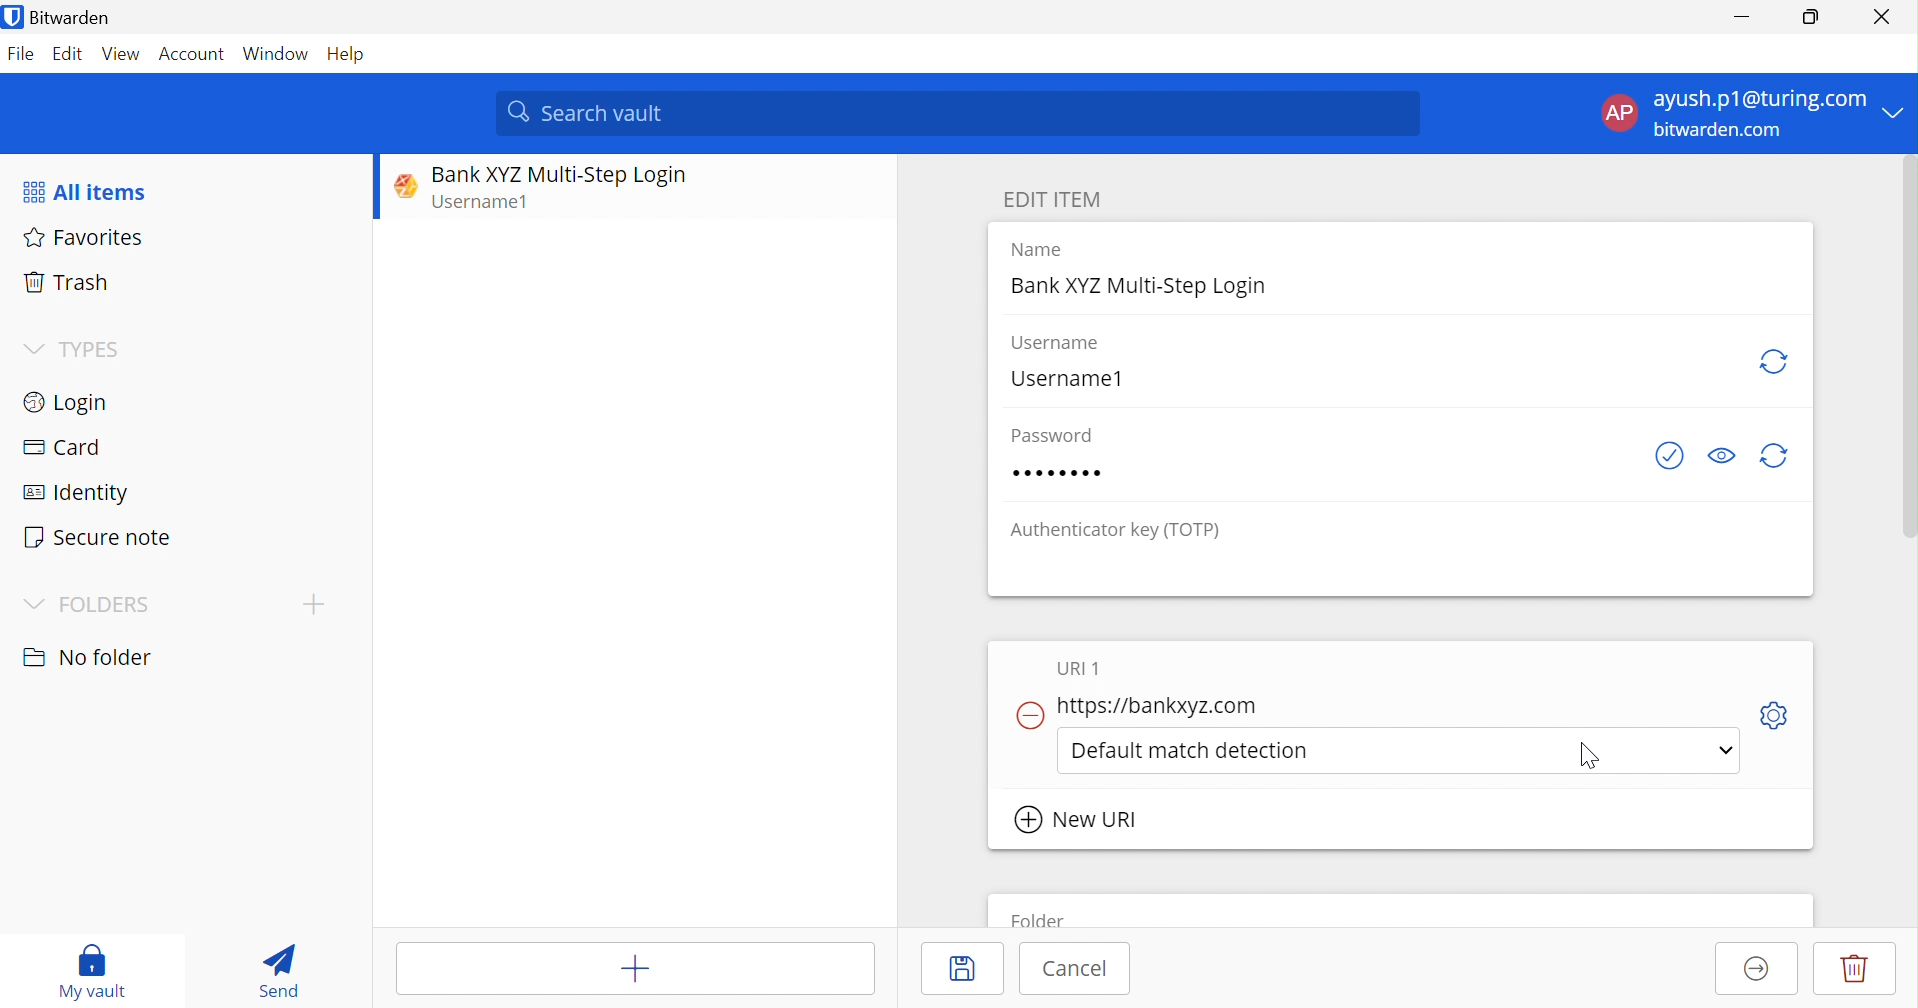  Describe the element at coordinates (1041, 917) in the screenshot. I see `Folder` at that location.